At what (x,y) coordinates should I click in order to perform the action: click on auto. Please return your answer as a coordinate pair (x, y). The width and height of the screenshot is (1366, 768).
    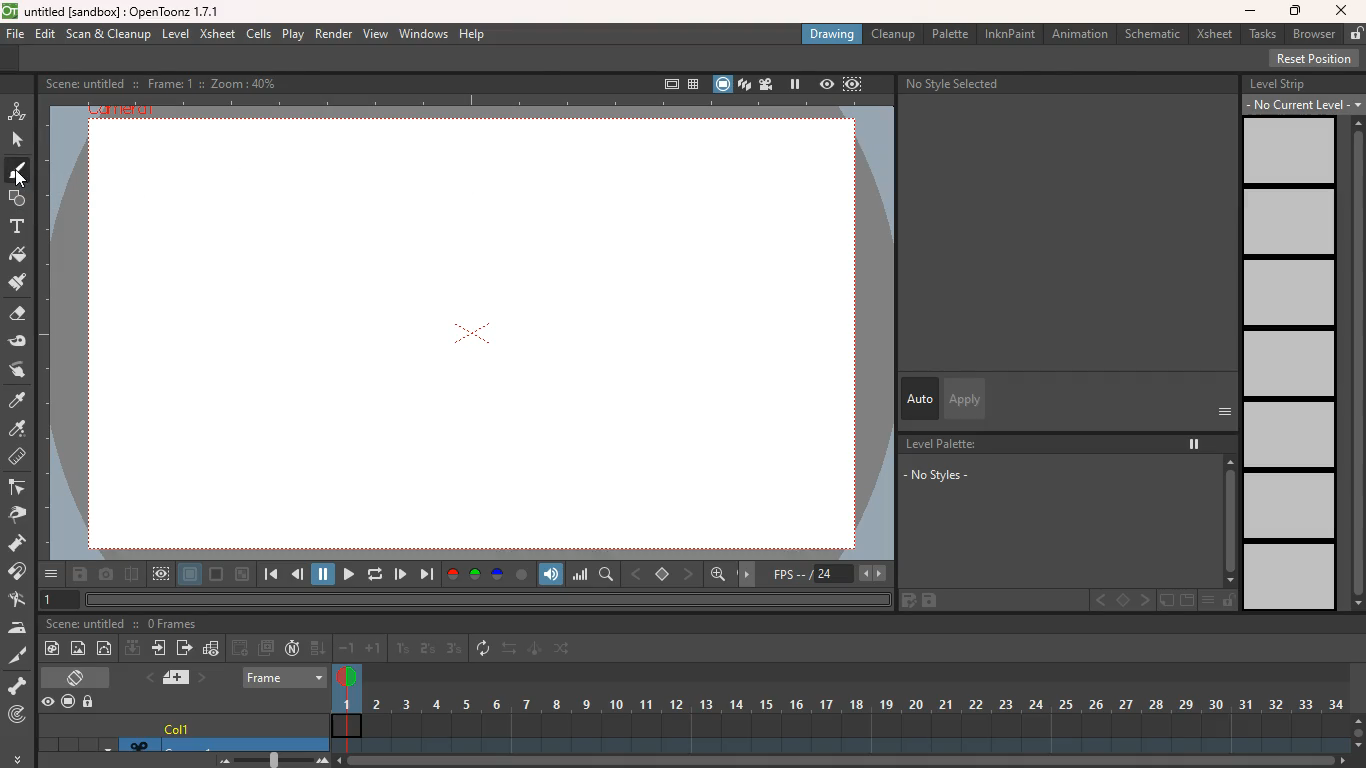
    Looking at the image, I should click on (920, 399).